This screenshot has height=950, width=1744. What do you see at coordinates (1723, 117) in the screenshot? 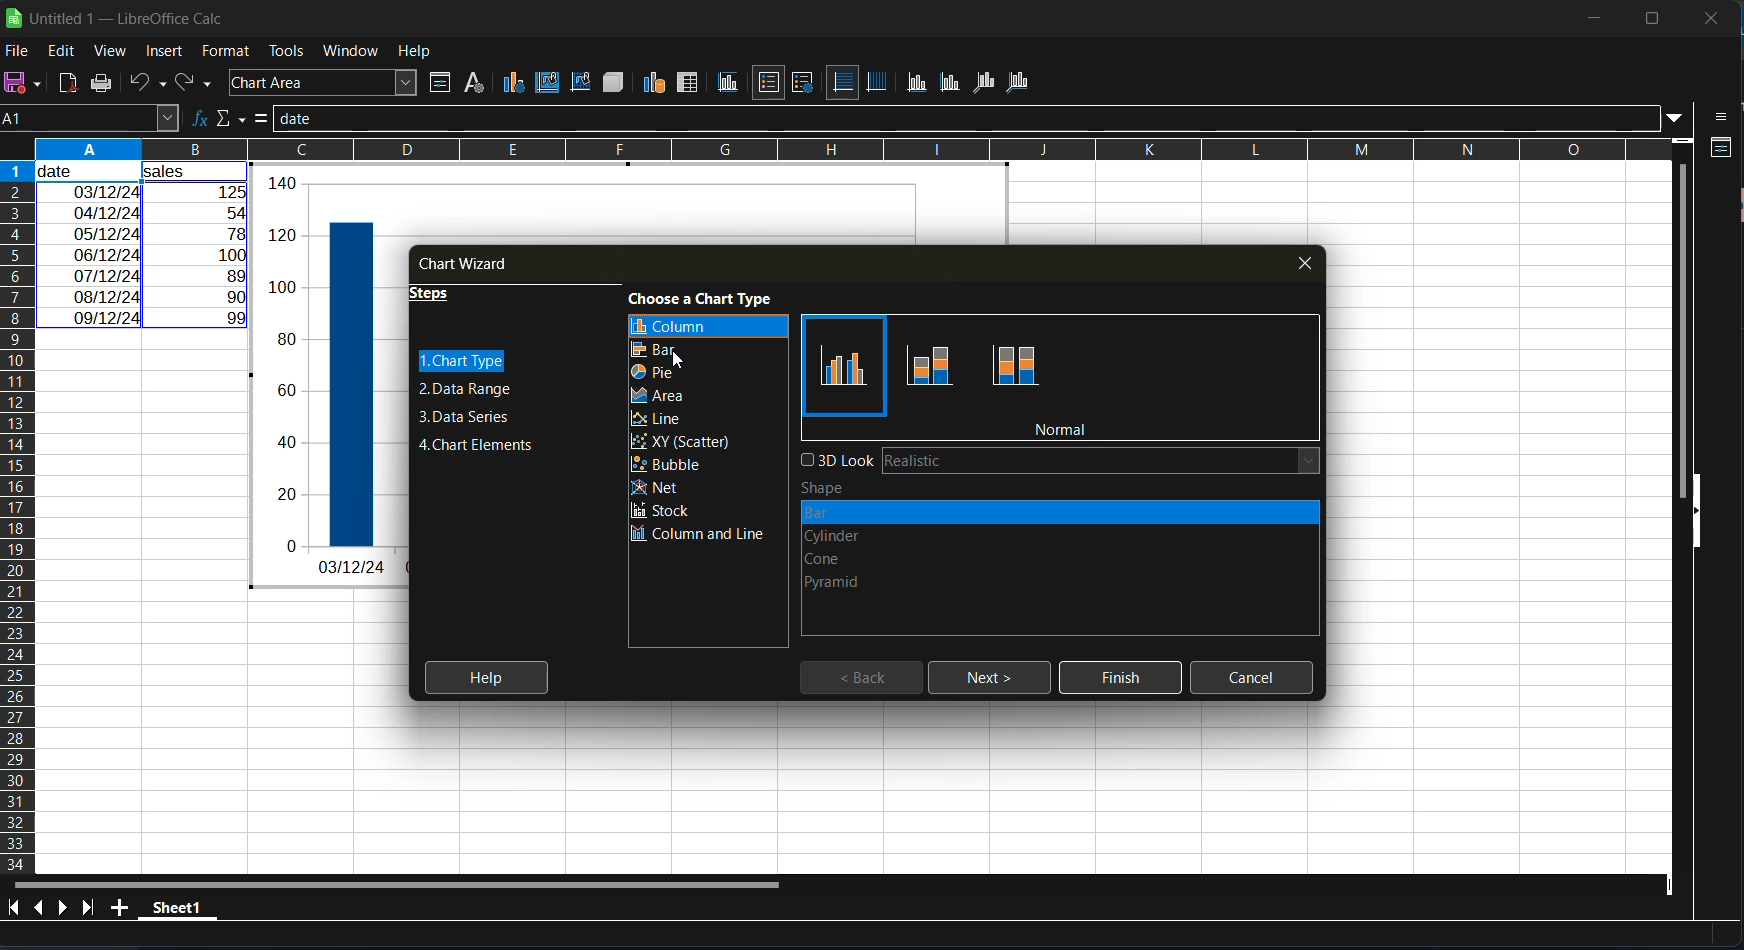
I see `side bar settings` at bounding box center [1723, 117].